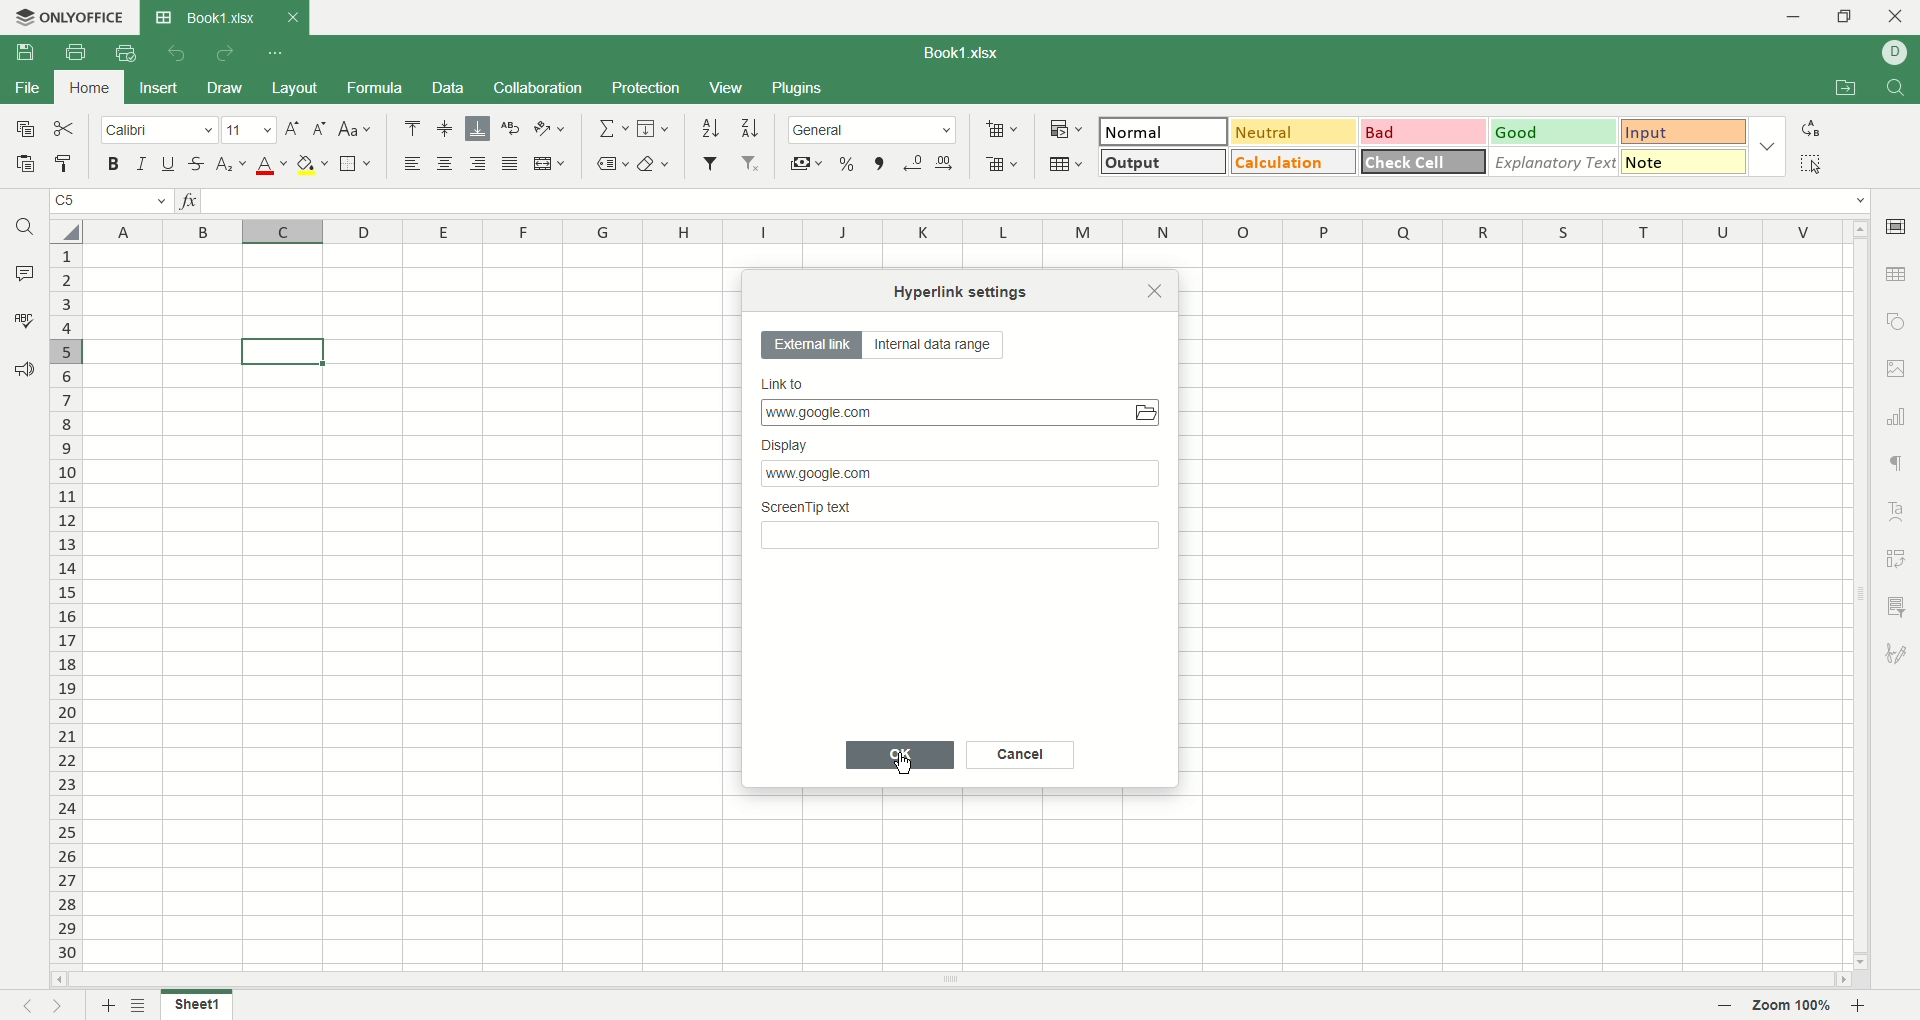 The width and height of the screenshot is (1920, 1020). I want to click on display, so click(963, 465).